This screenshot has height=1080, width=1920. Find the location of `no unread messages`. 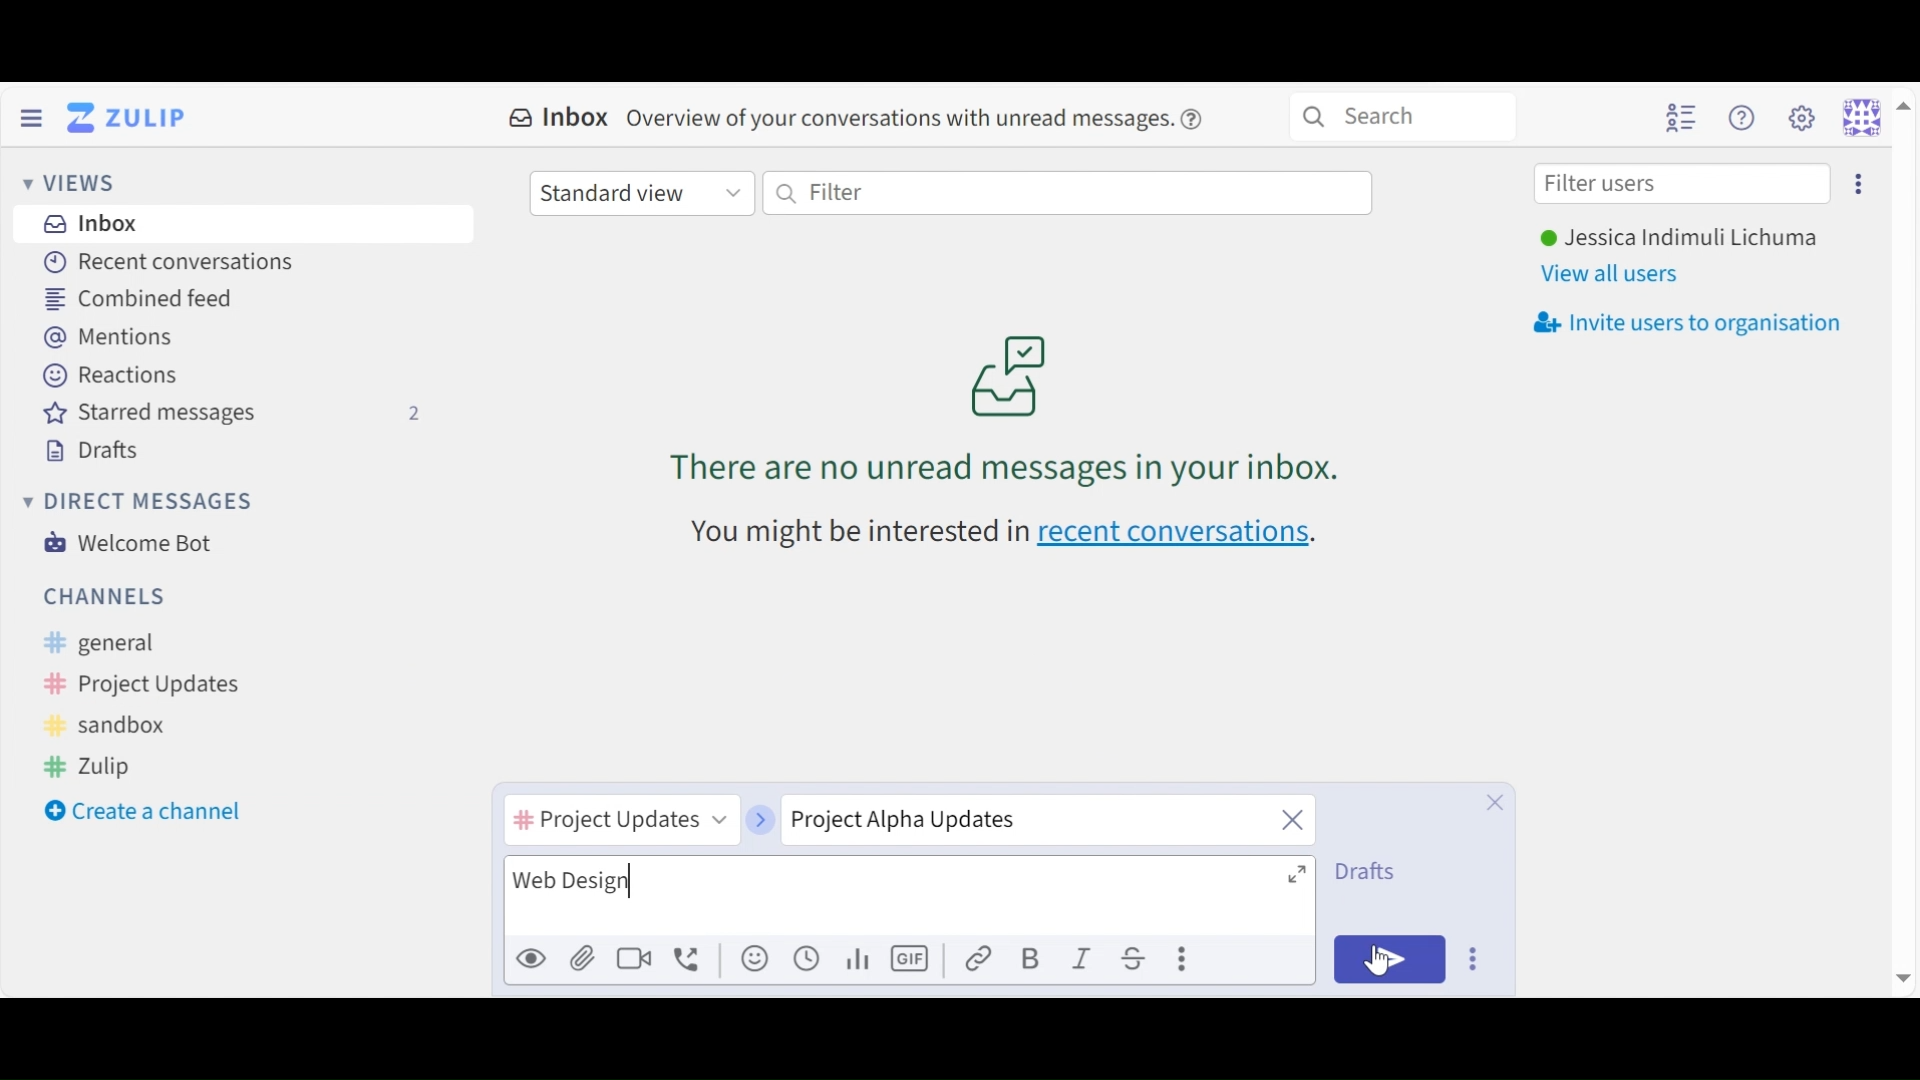

no unread messages is located at coordinates (1010, 407).